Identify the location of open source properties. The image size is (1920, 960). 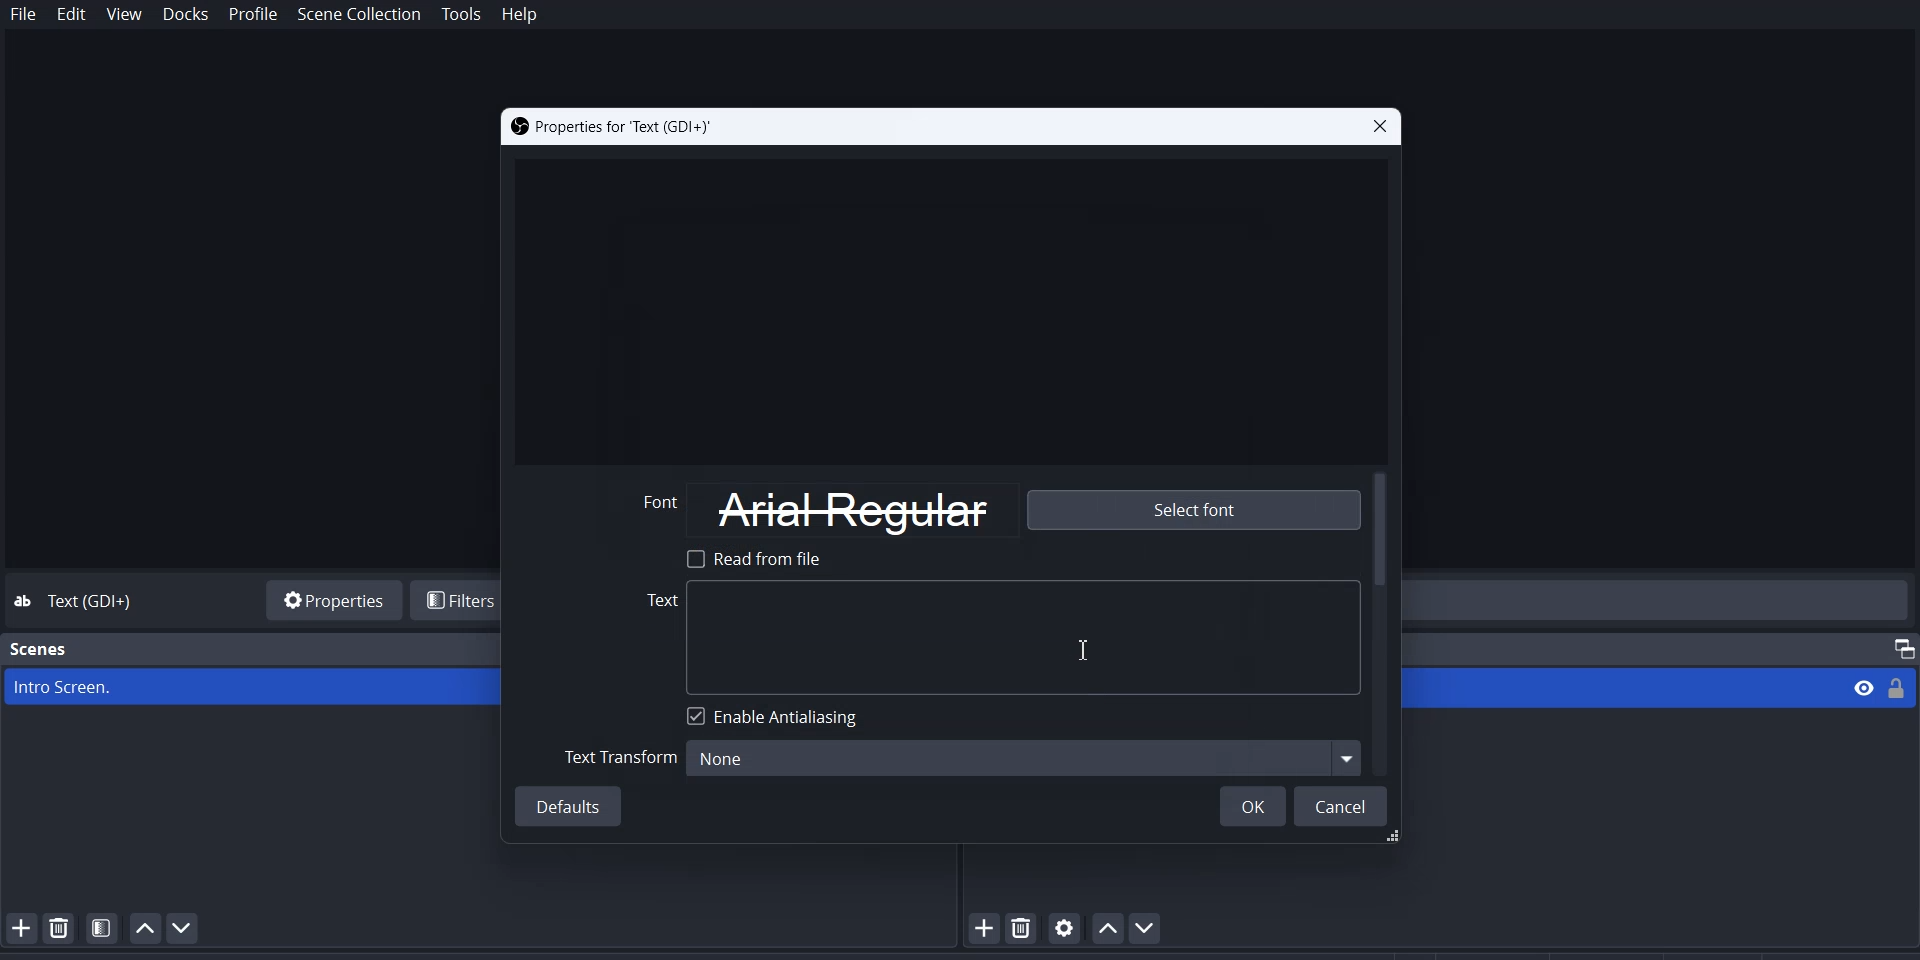
(1065, 927).